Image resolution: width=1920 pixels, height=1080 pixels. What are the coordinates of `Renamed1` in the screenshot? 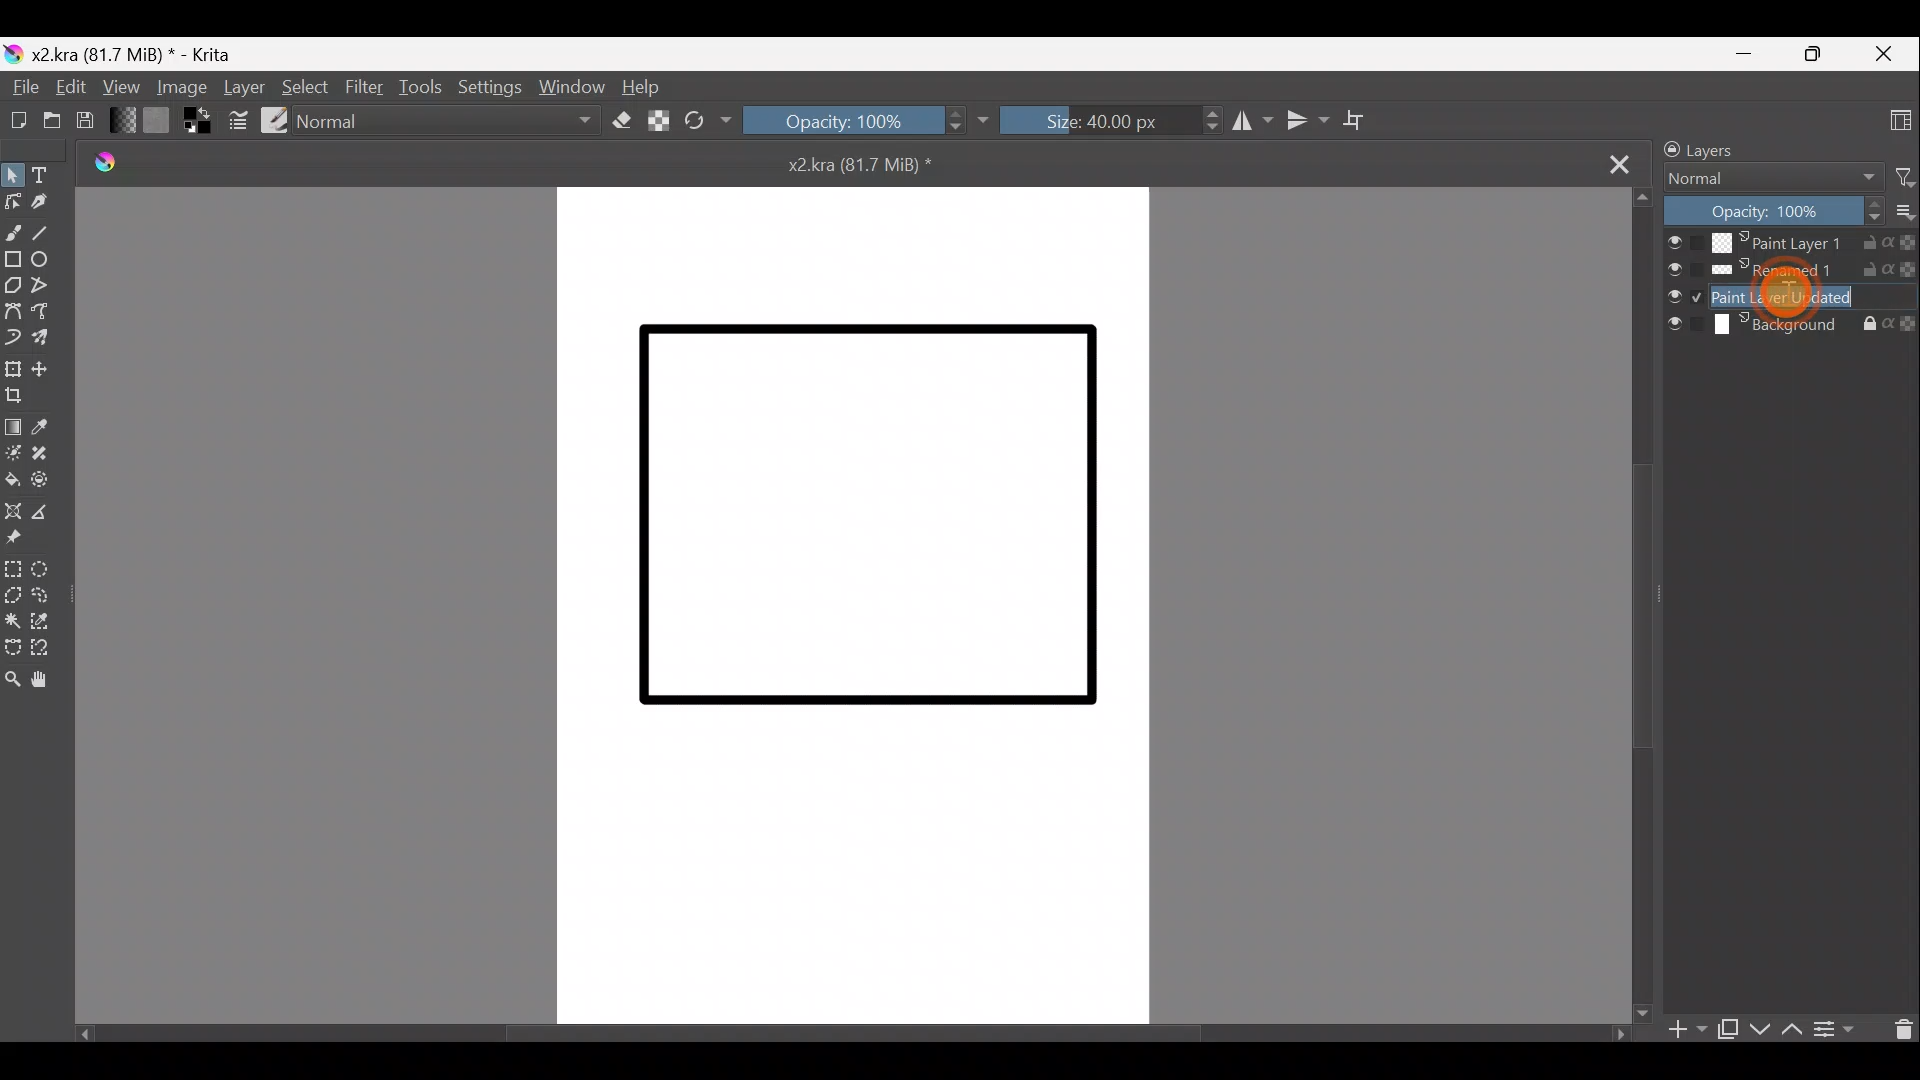 It's located at (1791, 272).